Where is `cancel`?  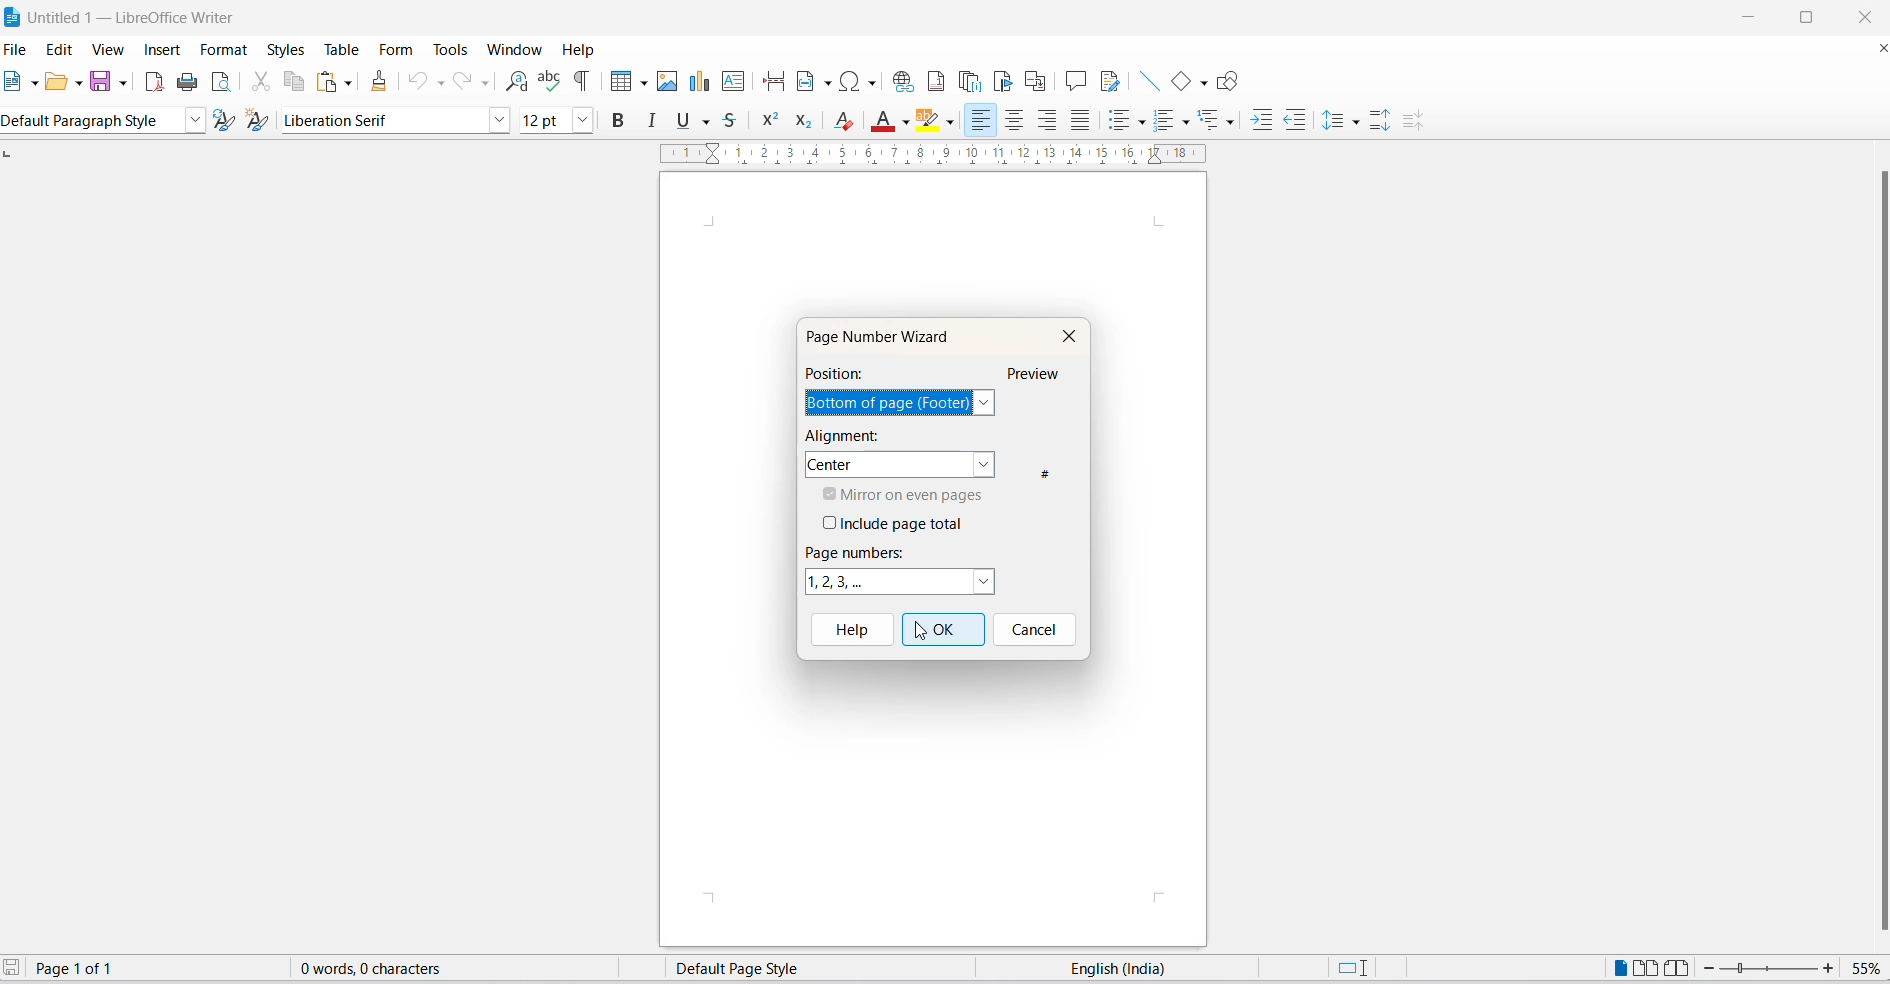 cancel is located at coordinates (1038, 631).